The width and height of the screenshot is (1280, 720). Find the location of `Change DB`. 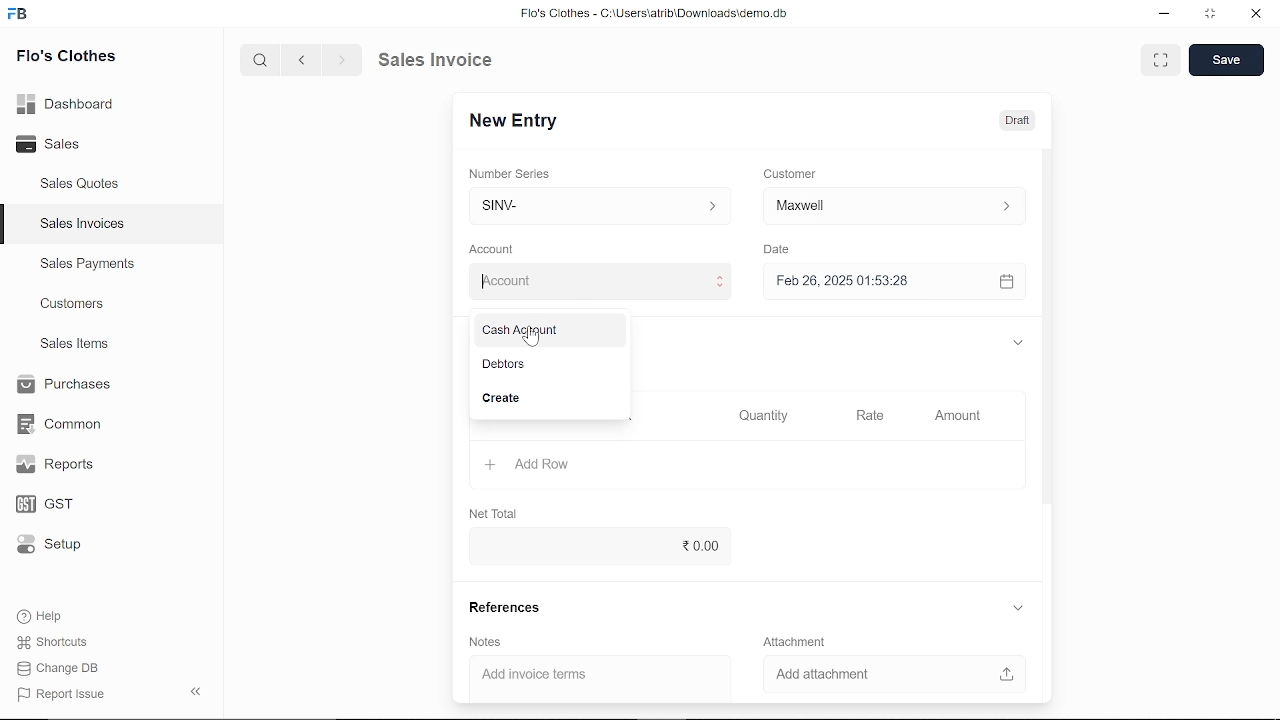

Change DB is located at coordinates (64, 668).